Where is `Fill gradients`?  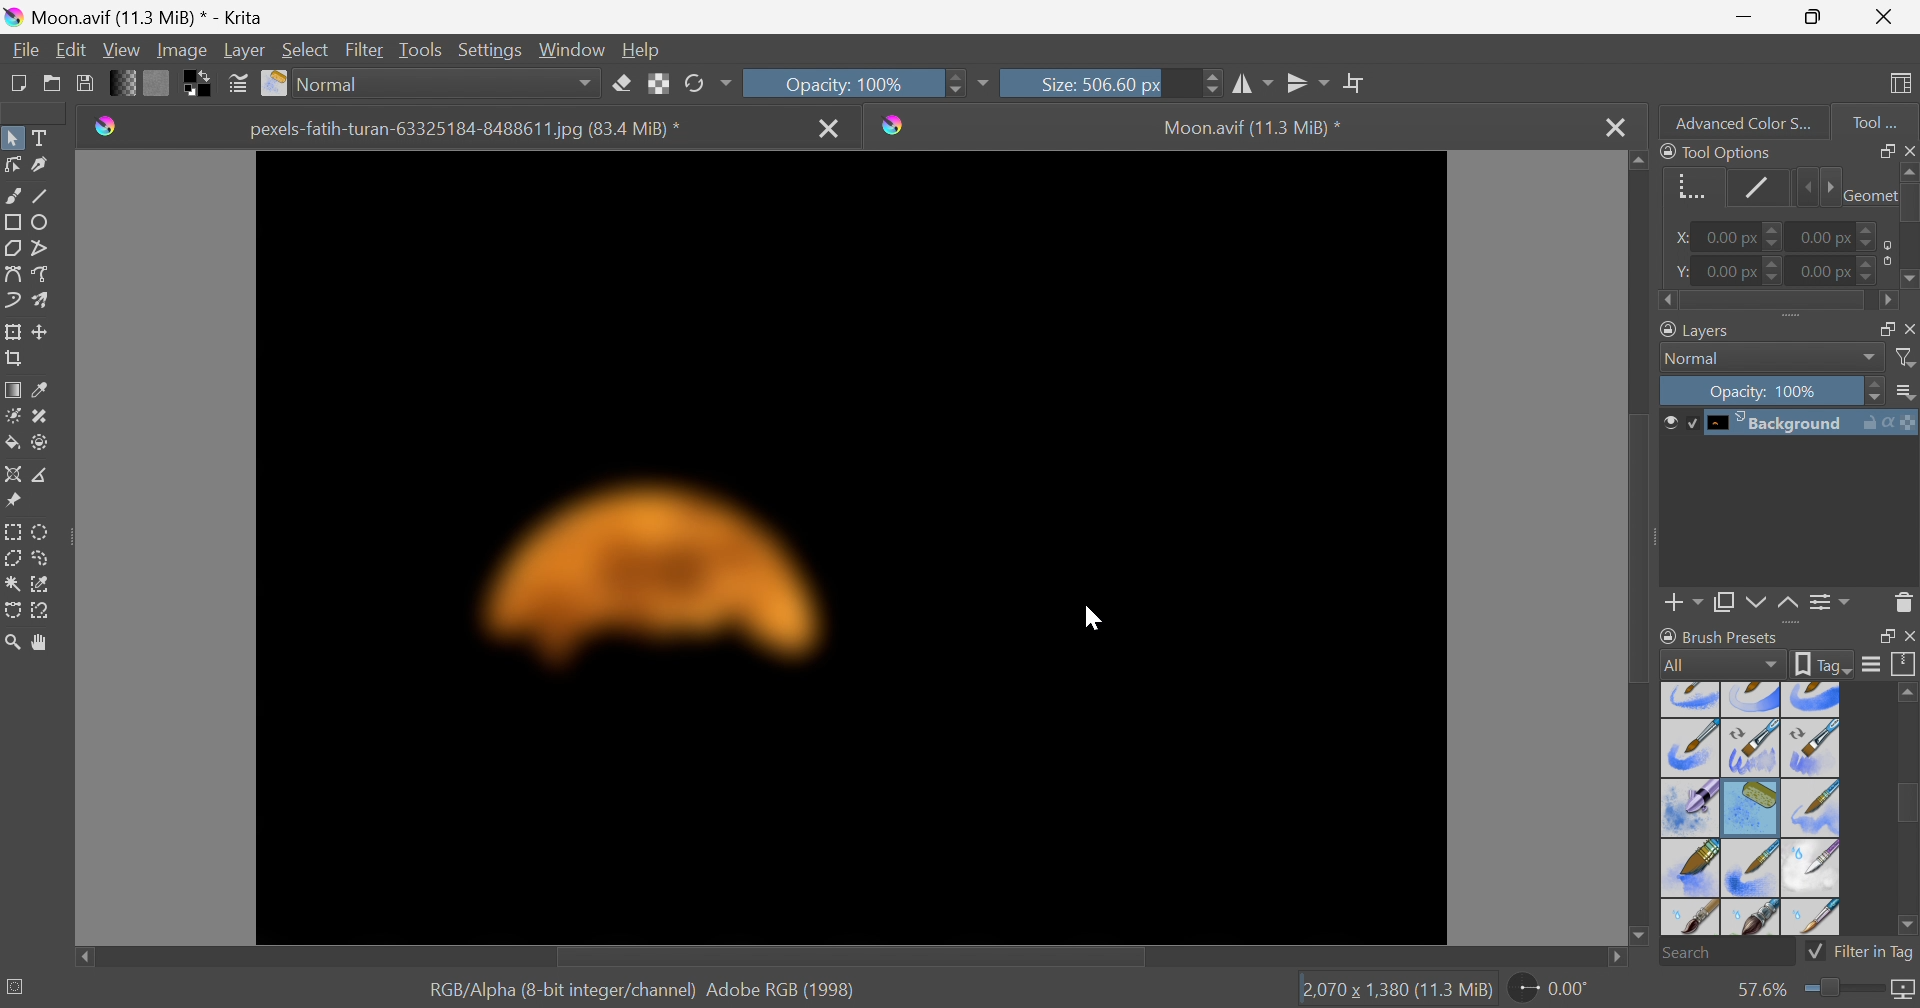
Fill gradients is located at coordinates (120, 82).